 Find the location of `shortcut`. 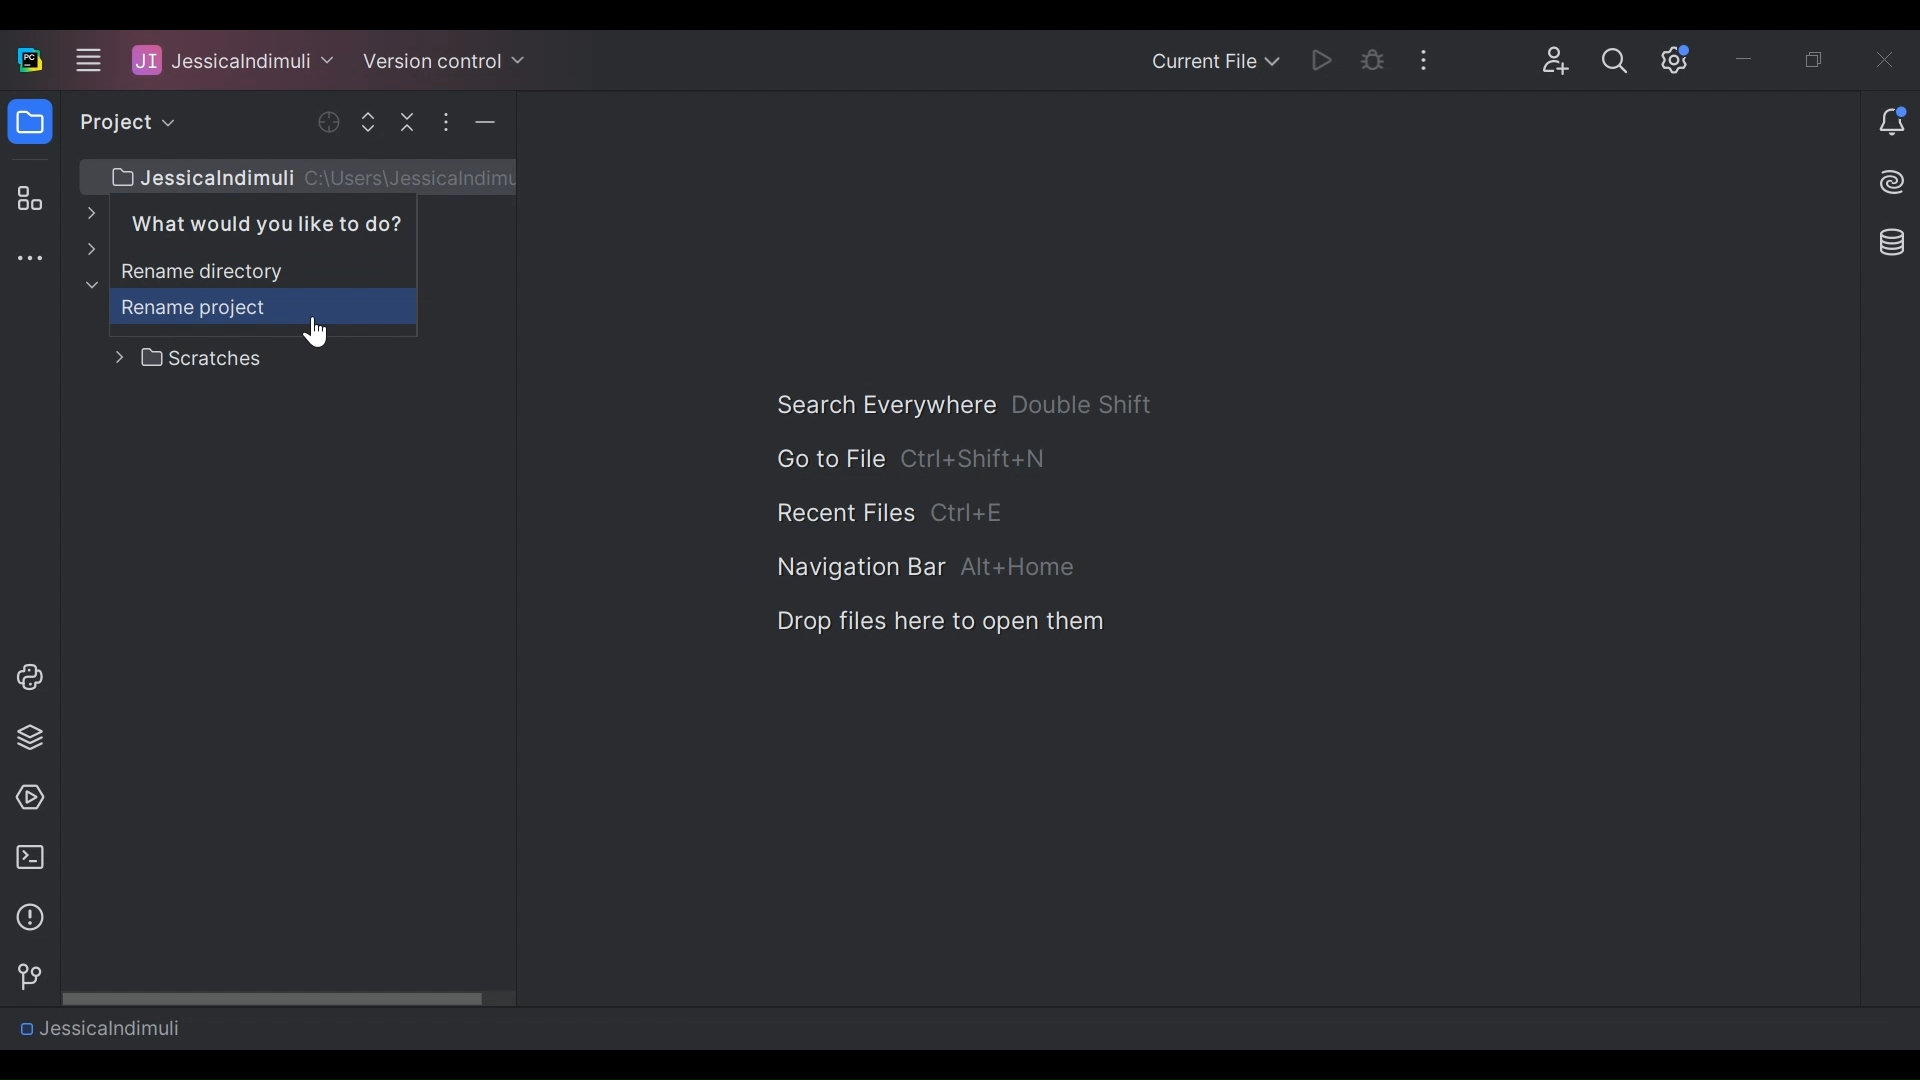

shortcut is located at coordinates (1084, 404).